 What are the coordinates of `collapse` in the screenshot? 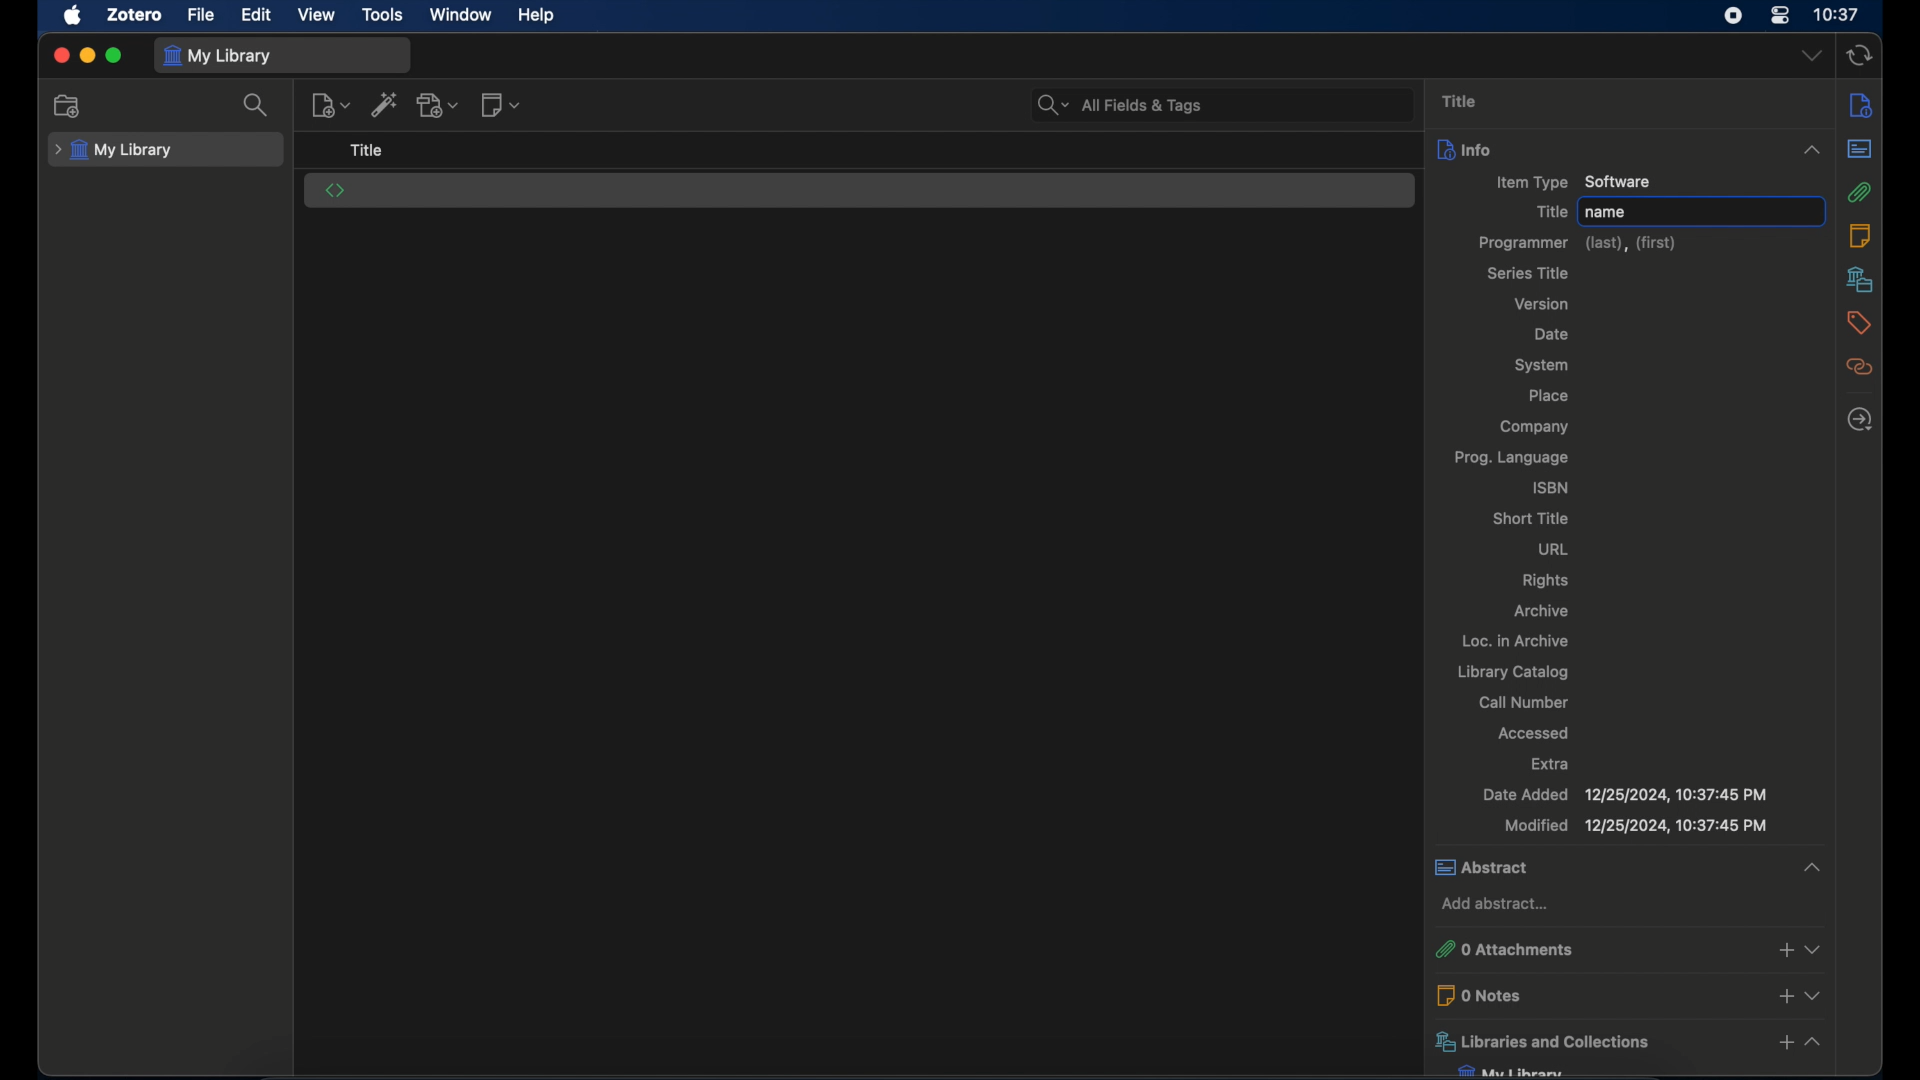 It's located at (1807, 147).